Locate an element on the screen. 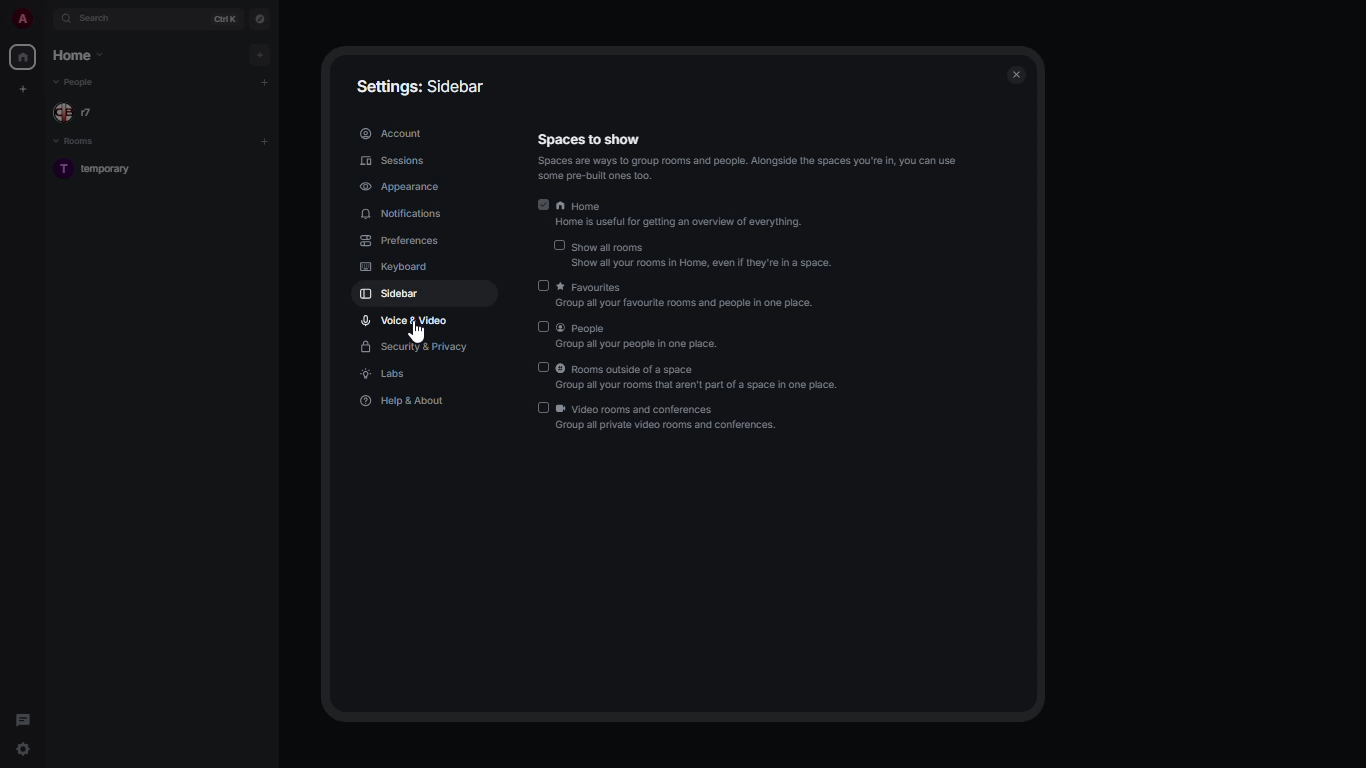 The height and width of the screenshot is (768, 1366). favorites is located at coordinates (689, 296).